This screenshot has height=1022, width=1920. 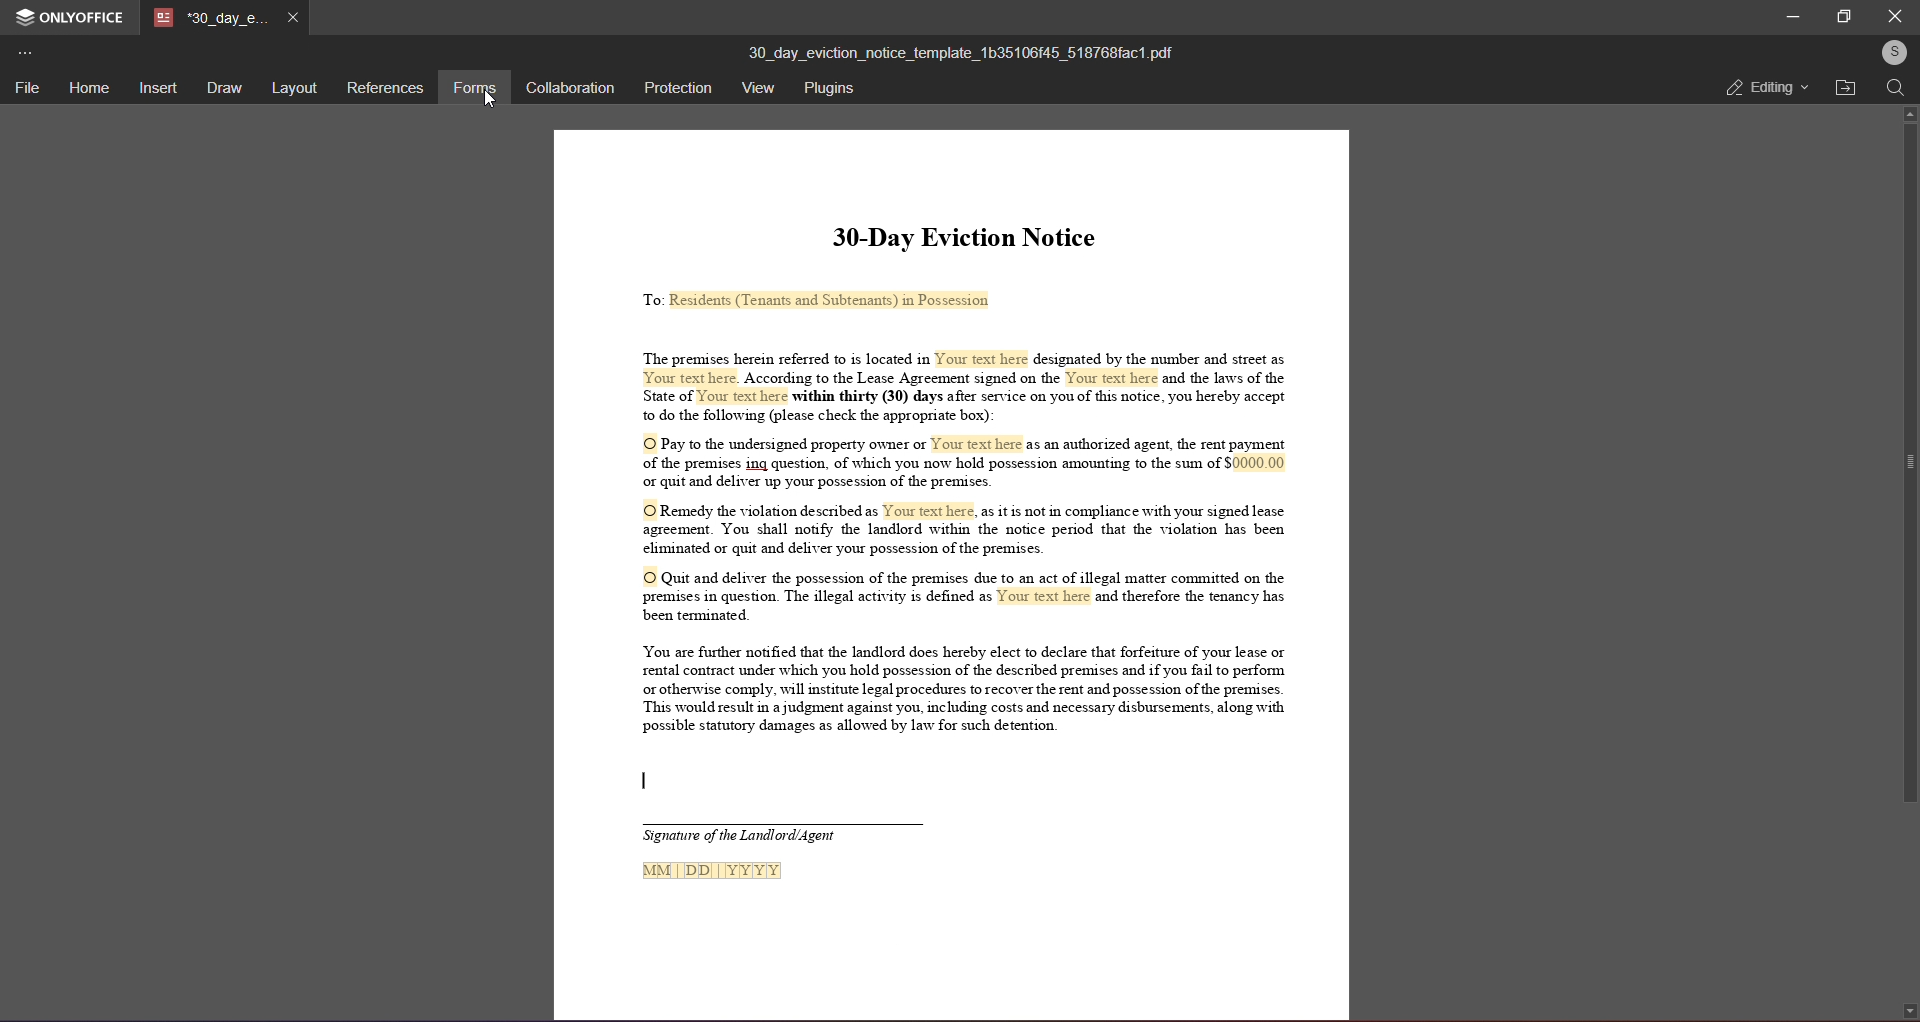 I want to click on tab name, so click(x=213, y=18).